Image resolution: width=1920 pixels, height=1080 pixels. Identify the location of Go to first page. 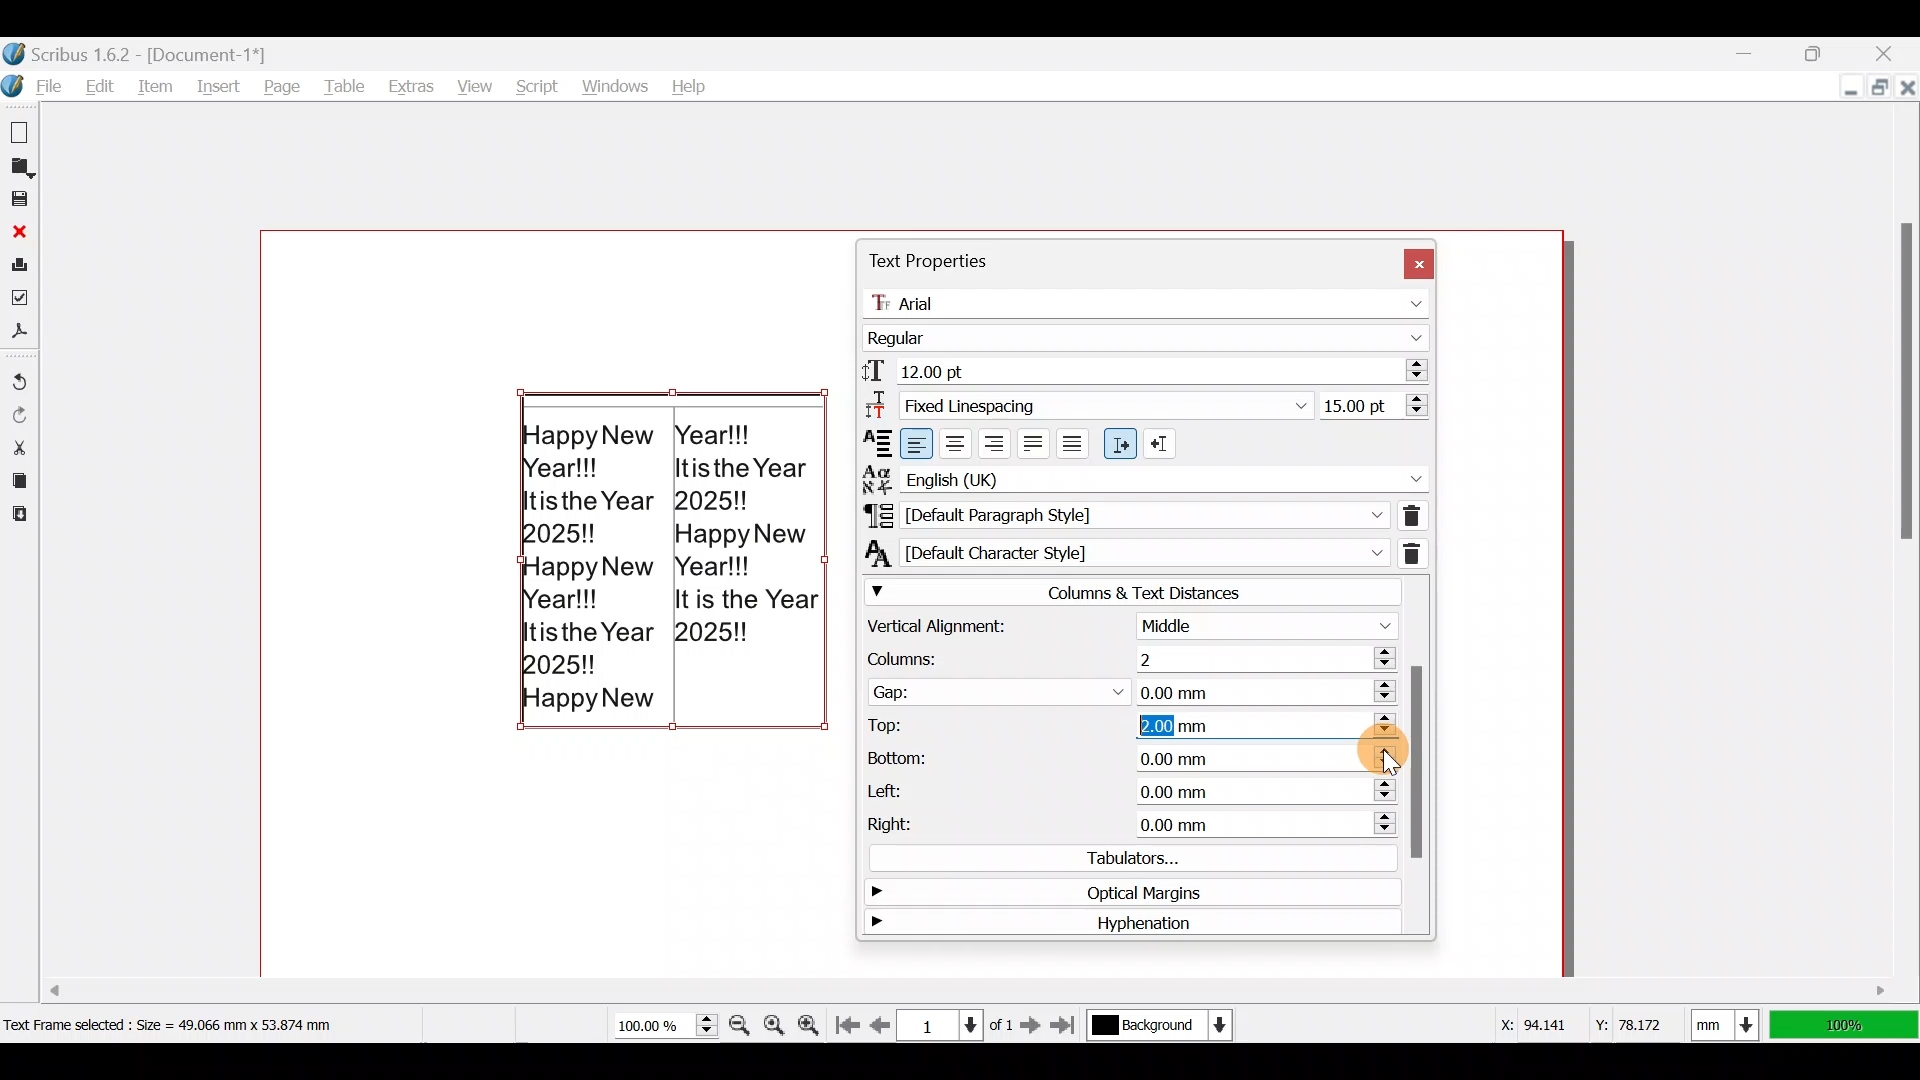
(850, 1016).